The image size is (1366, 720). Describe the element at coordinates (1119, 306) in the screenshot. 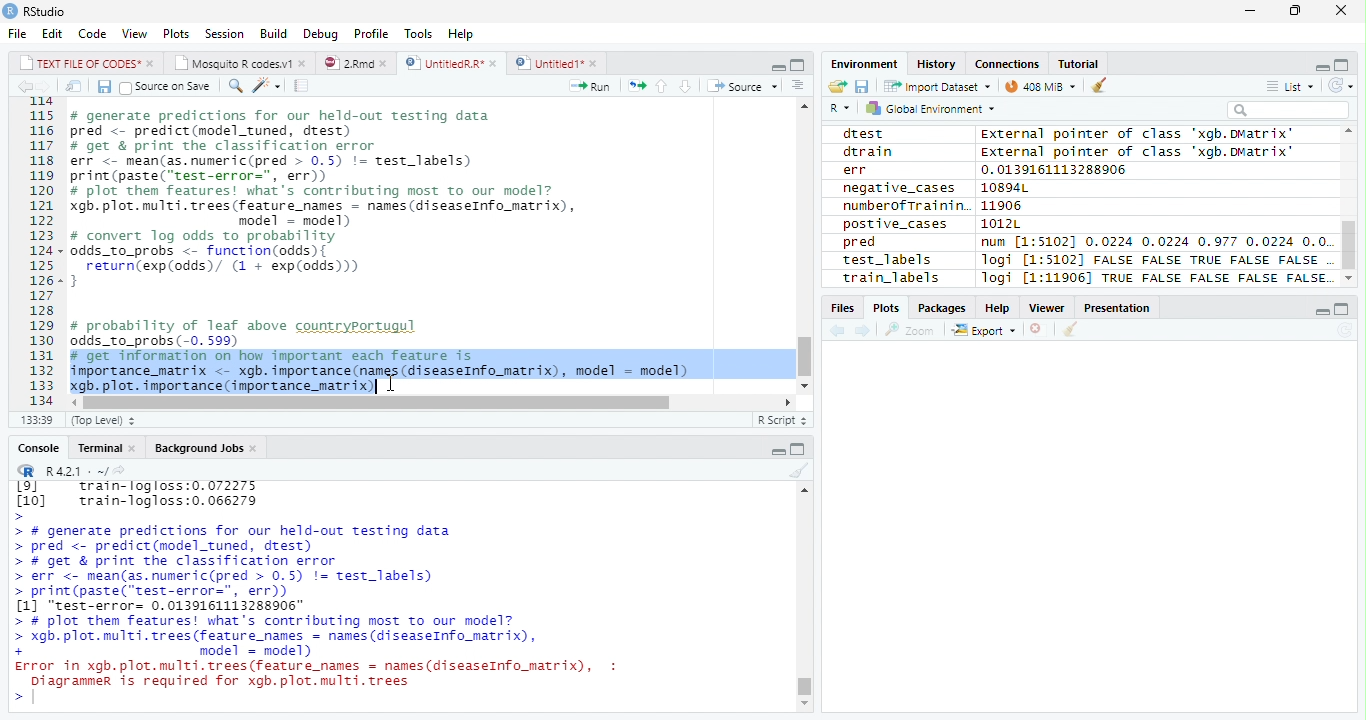

I see `Presentation` at that location.